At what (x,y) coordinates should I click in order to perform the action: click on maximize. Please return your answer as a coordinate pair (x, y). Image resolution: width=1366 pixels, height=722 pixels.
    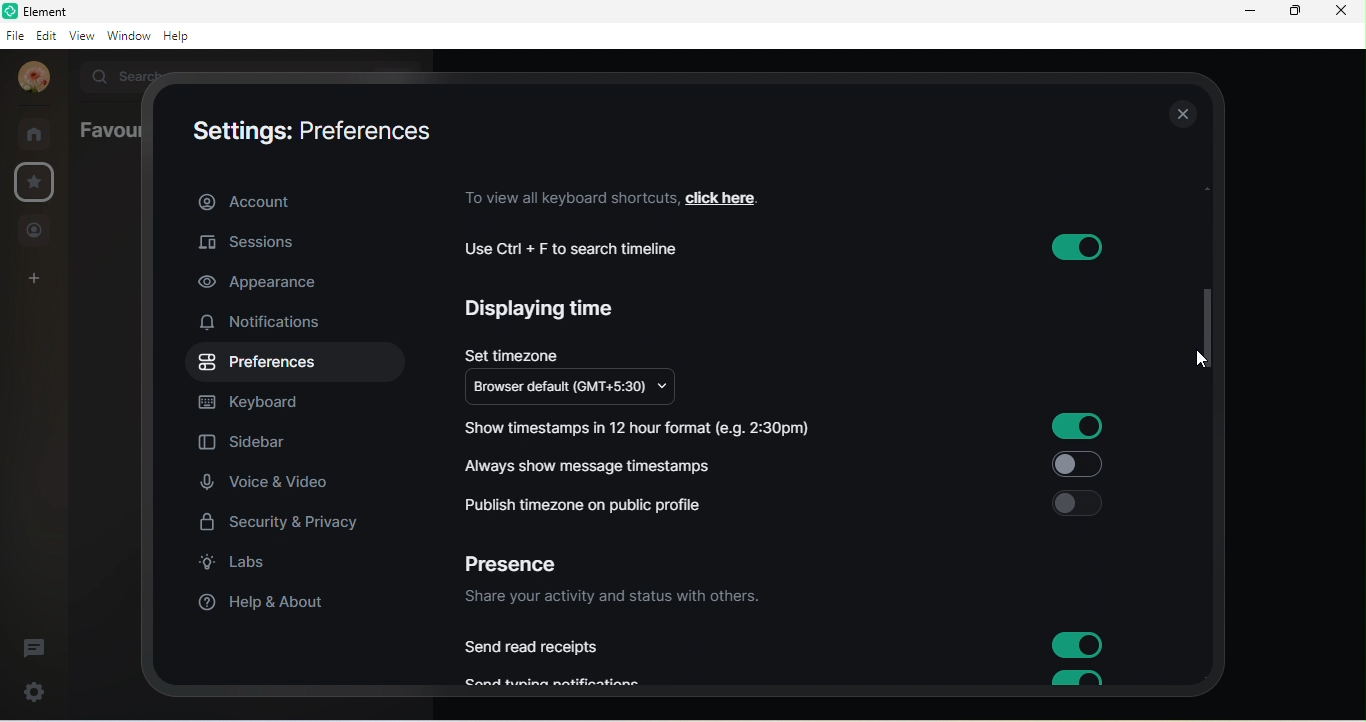
    Looking at the image, I should click on (1293, 13).